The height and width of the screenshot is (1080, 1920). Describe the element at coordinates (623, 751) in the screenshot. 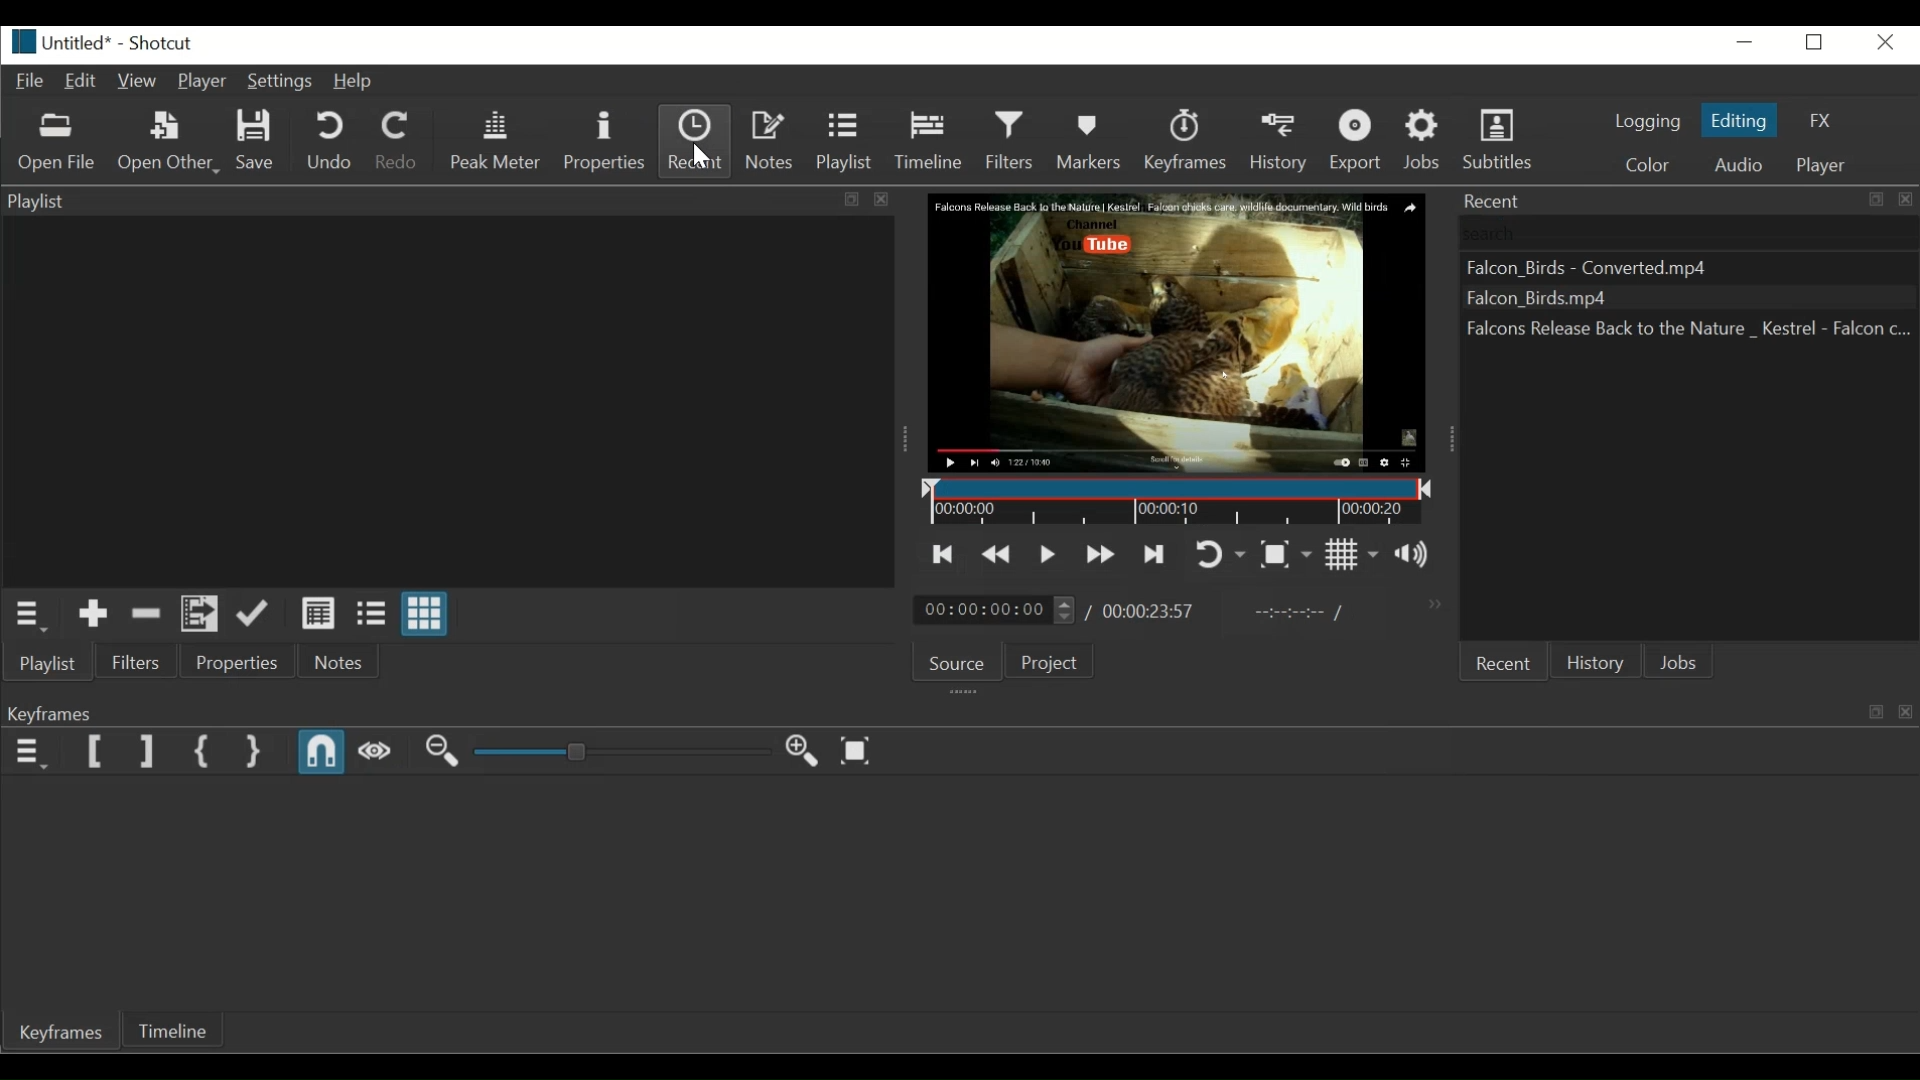

I see `Zoom Slider` at that location.